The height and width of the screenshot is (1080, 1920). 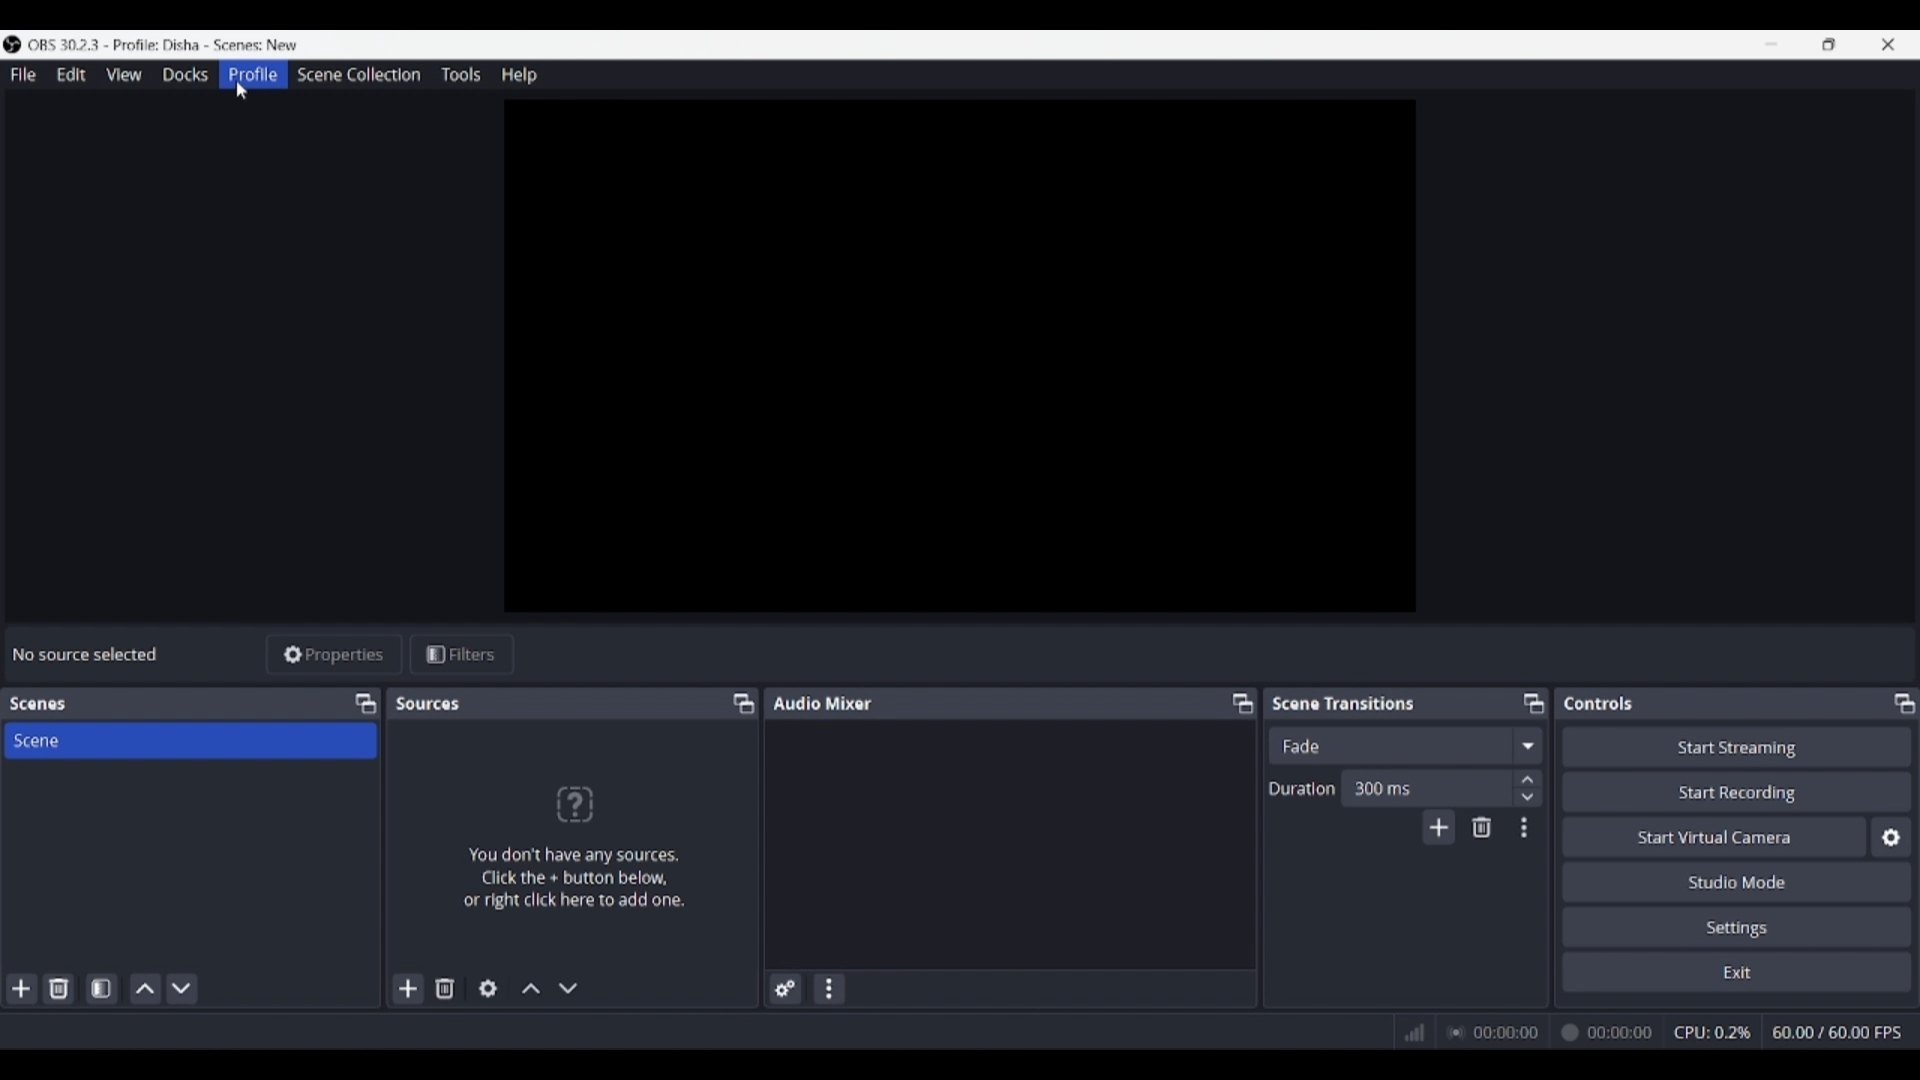 What do you see at coordinates (589, 846) in the screenshot?
I see `Panel logo and text` at bounding box center [589, 846].